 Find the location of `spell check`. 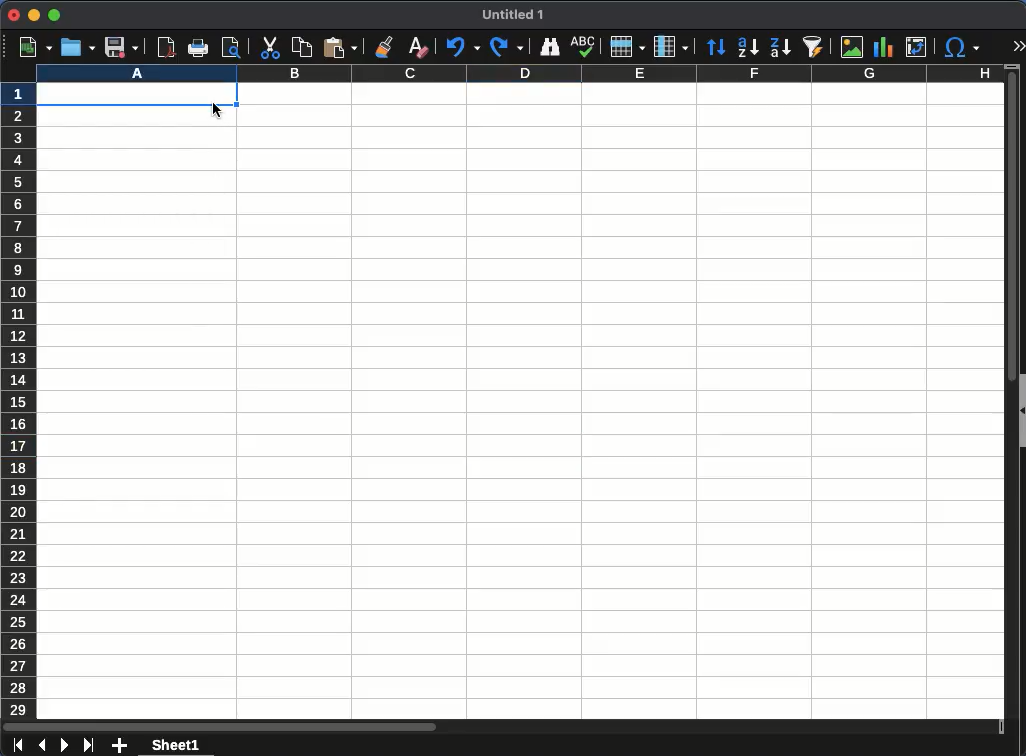

spell check is located at coordinates (584, 47).